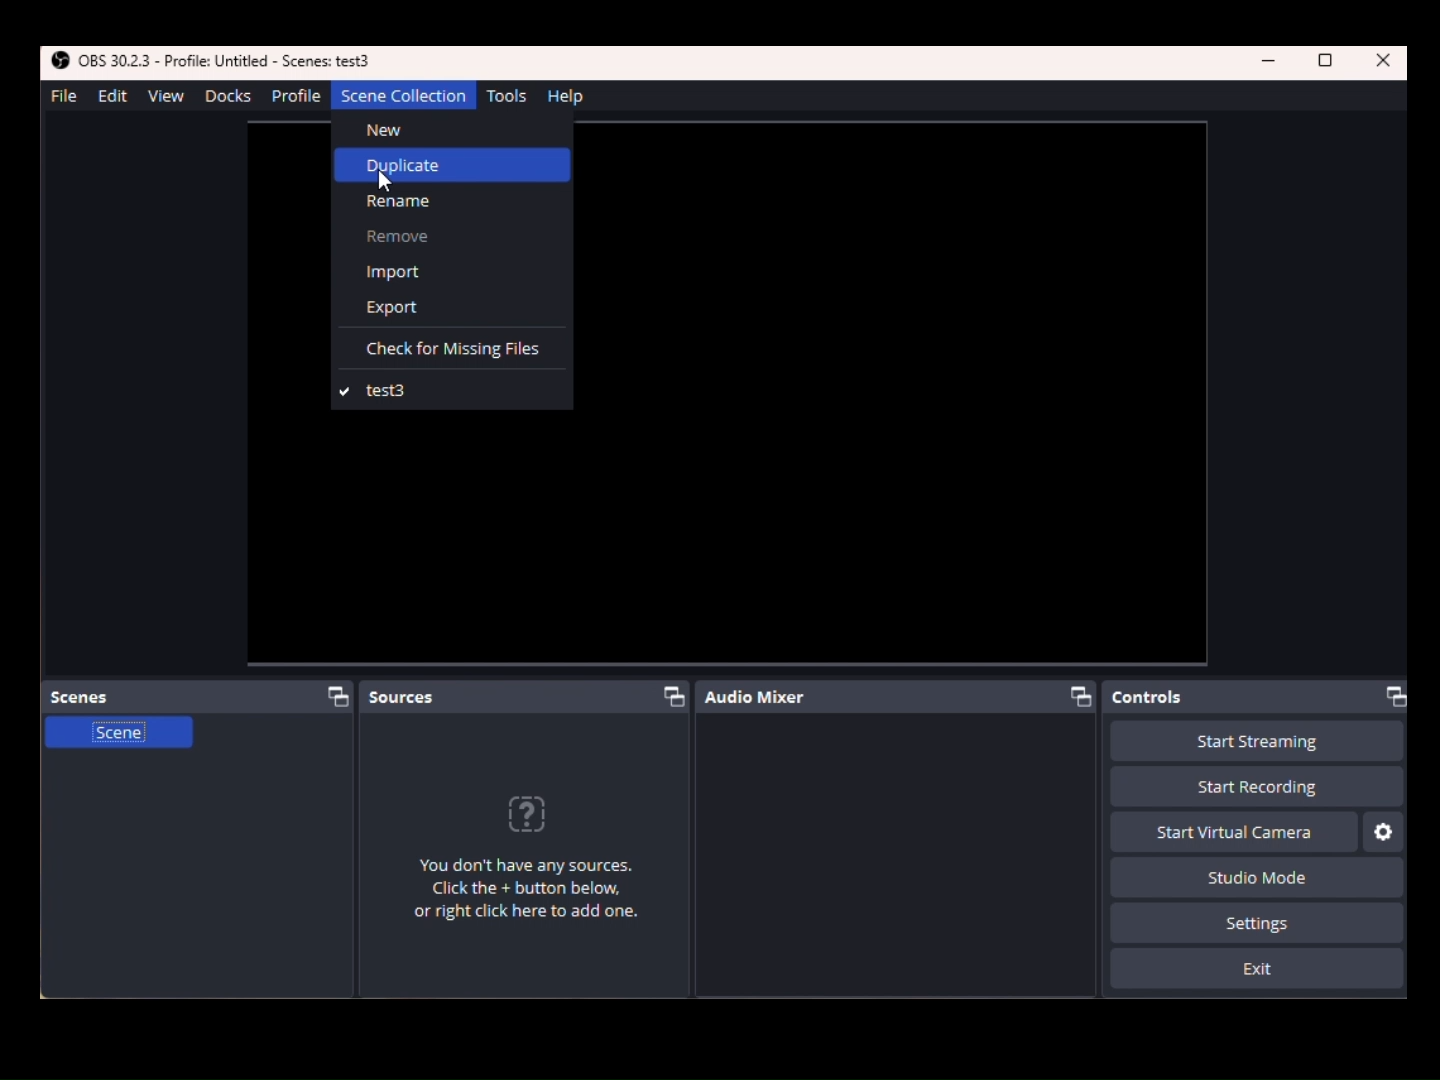  I want to click on Rename, so click(451, 202).